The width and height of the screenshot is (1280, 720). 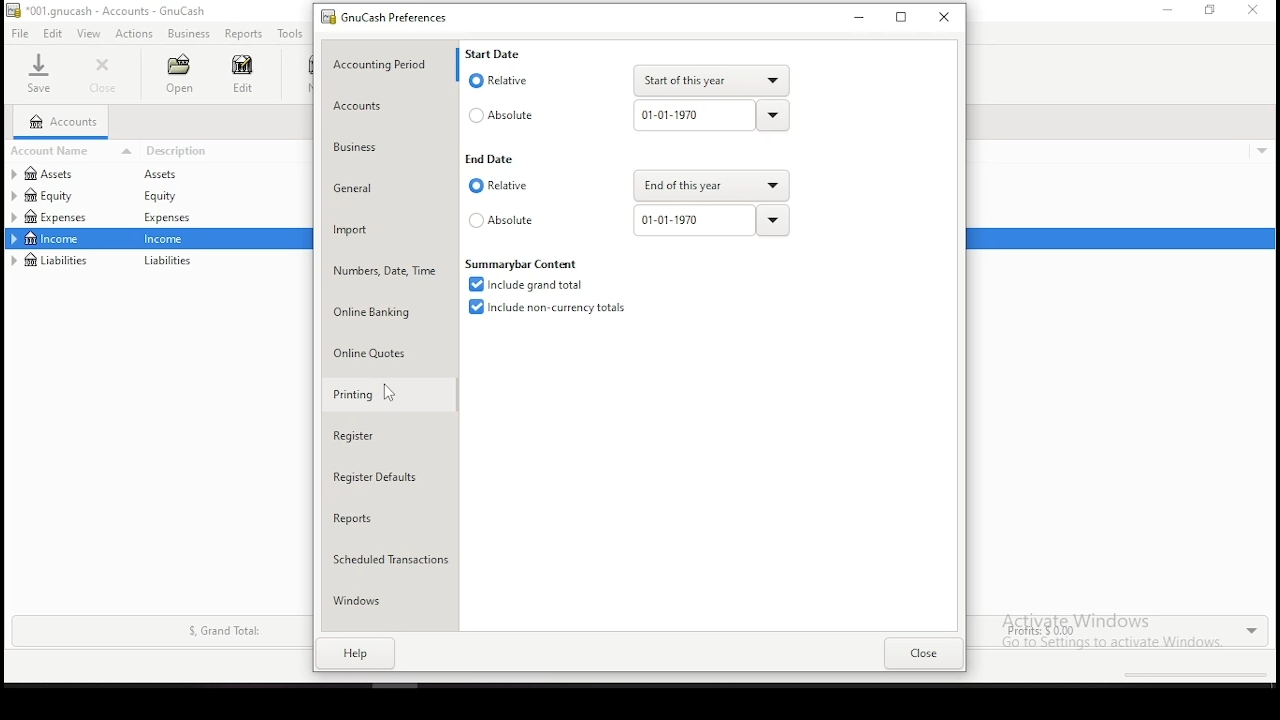 I want to click on open, so click(x=178, y=74).